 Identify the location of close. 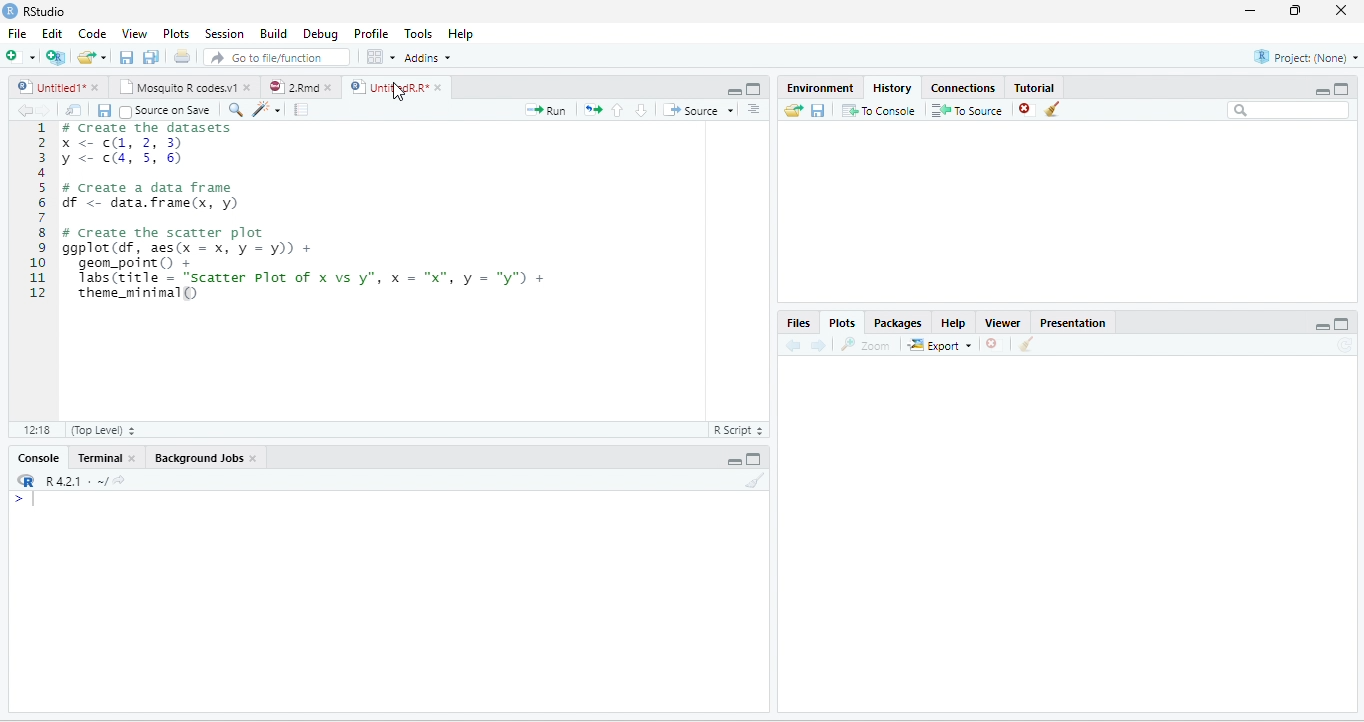
(95, 87).